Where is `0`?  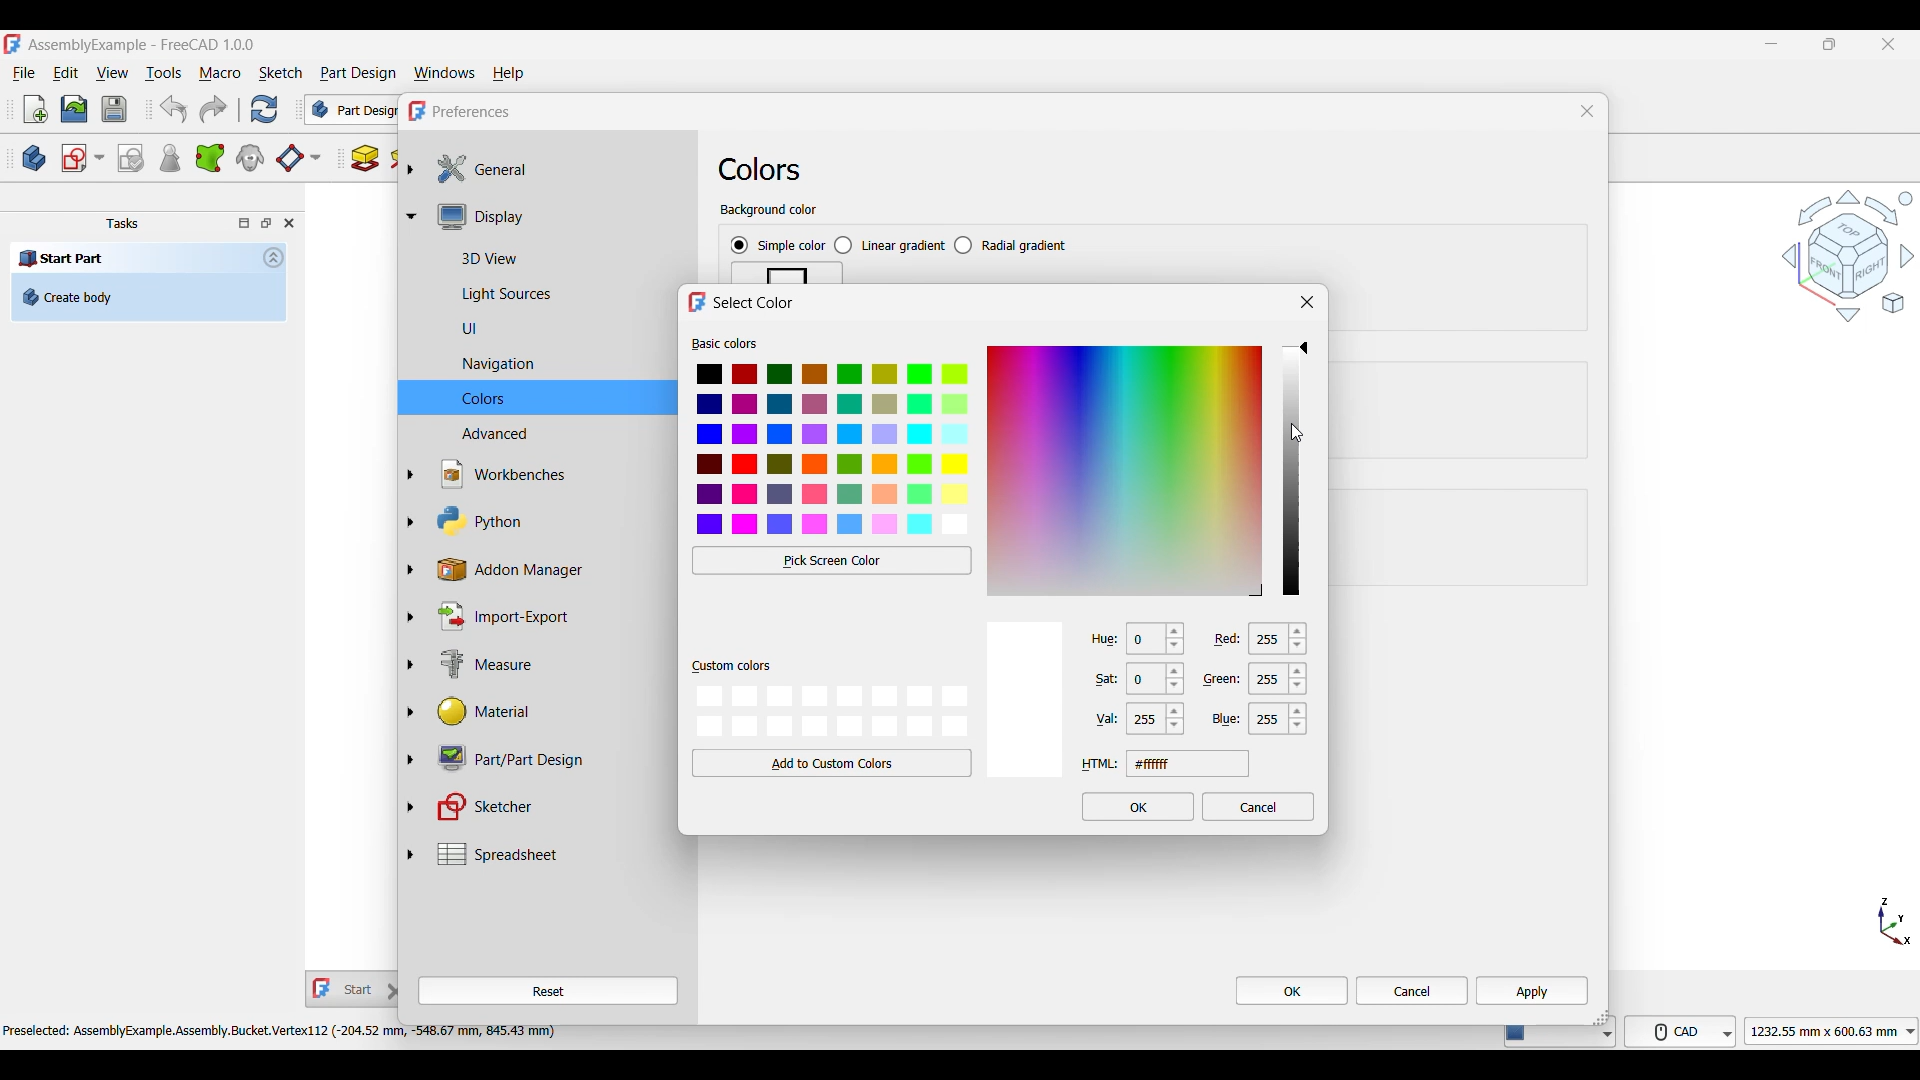 0 is located at coordinates (1157, 641).